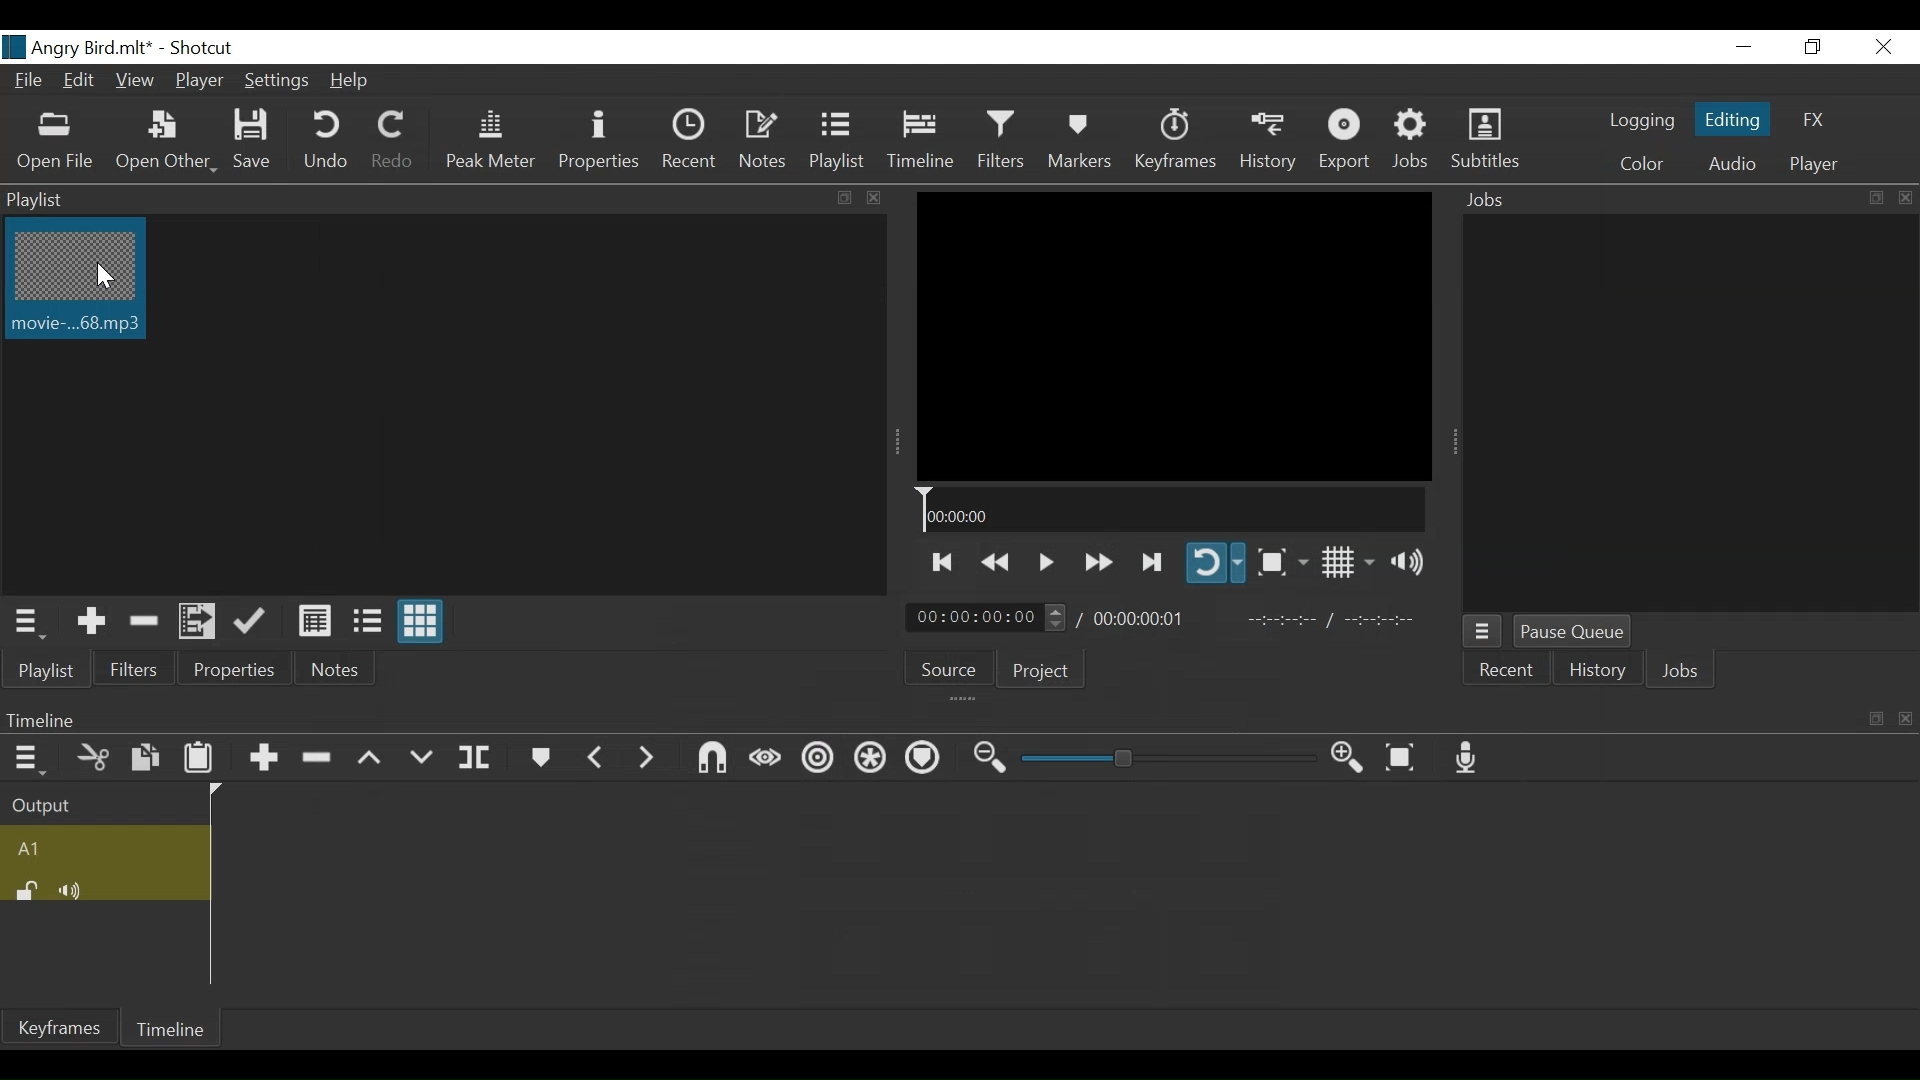 This screenshot has height=1080, width=1920. Describe the element at coordinates (203, 49) in the screenshot. I see `Shotcut` at that location.